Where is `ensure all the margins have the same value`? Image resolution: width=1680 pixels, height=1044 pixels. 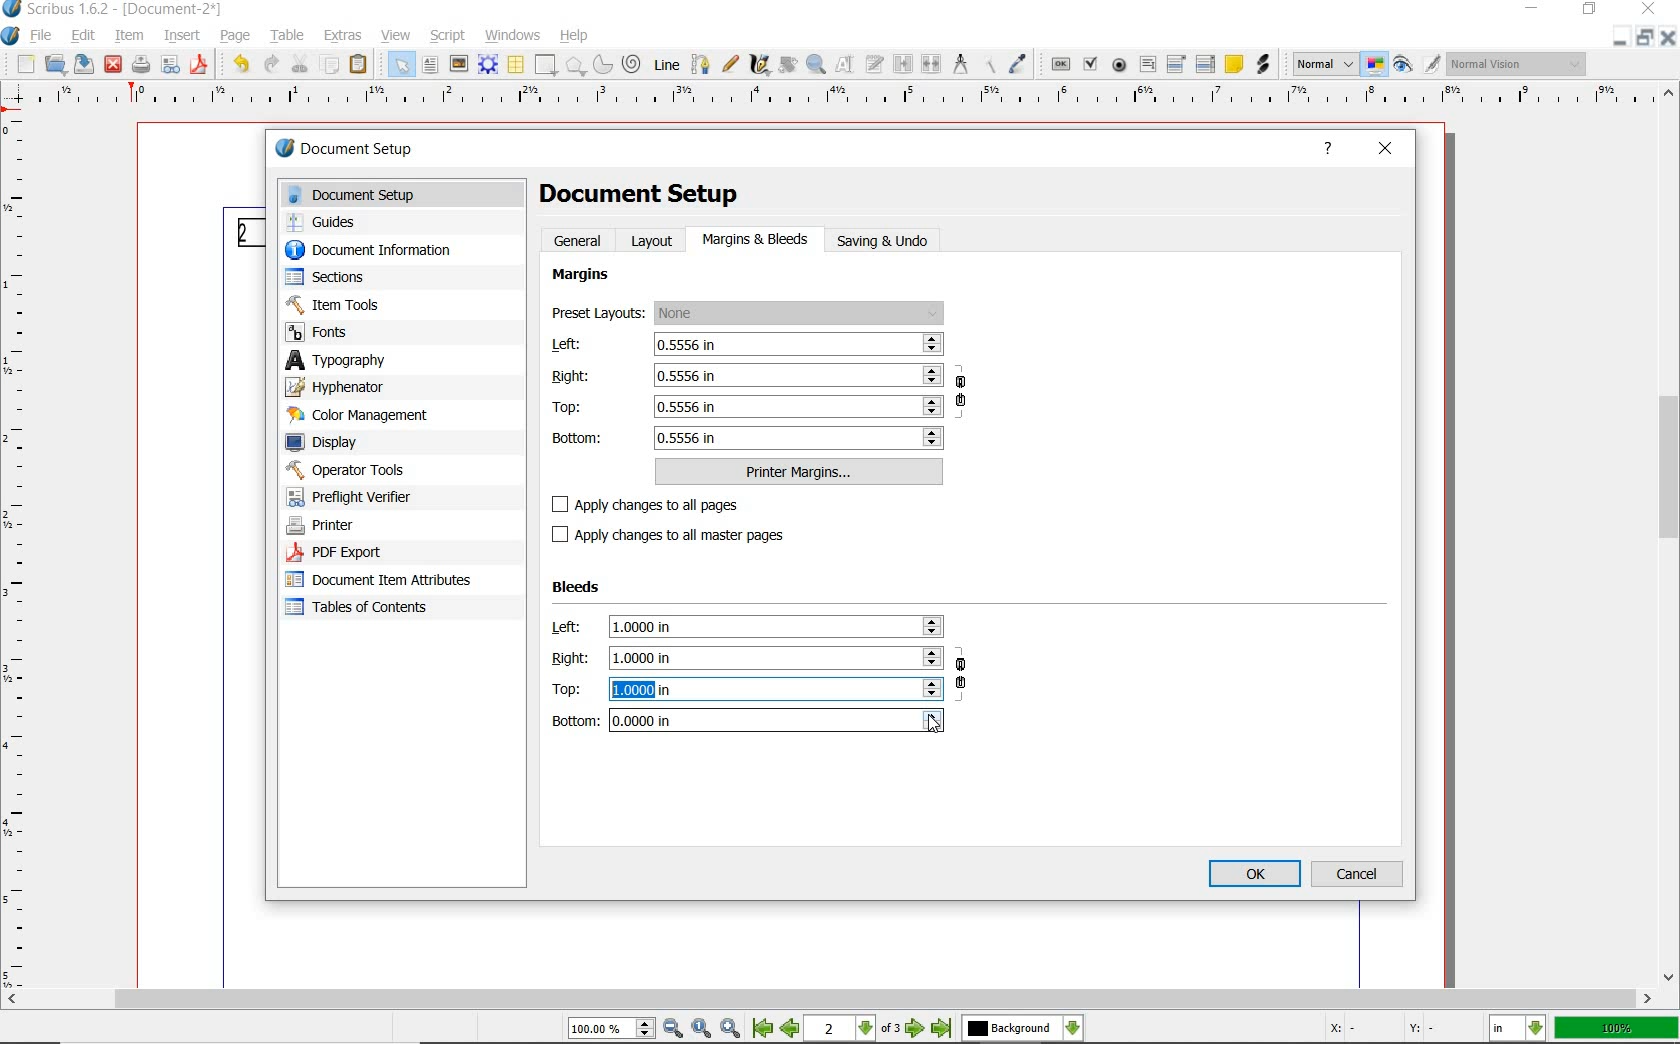
ensure all the margins have the same value is located at coordinates (962, 395).